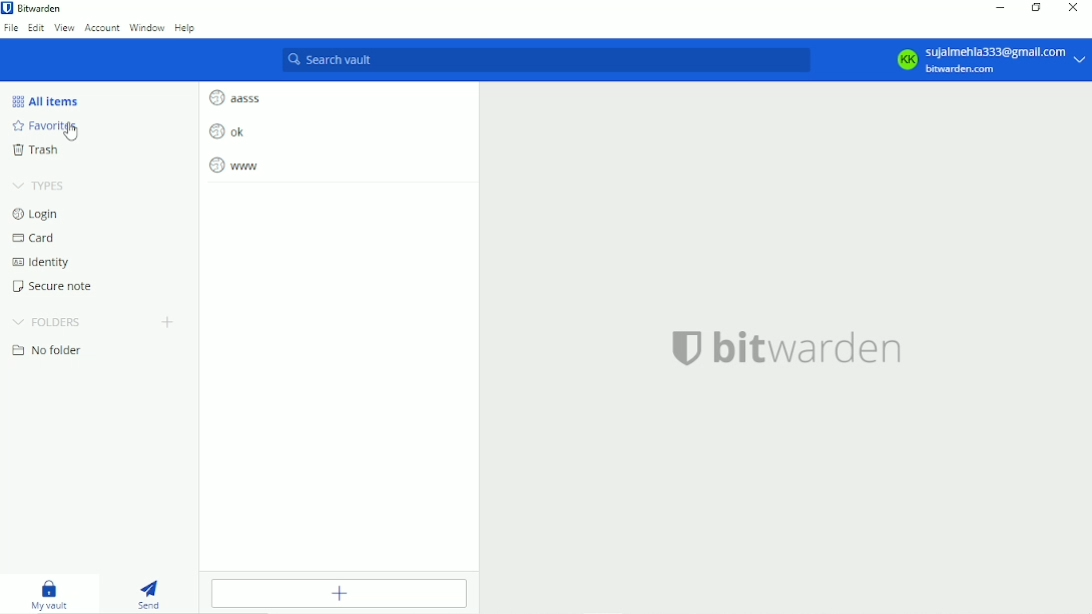 This screenshot has height=614, width=1092. I want to click on Login, so click(35, 213).